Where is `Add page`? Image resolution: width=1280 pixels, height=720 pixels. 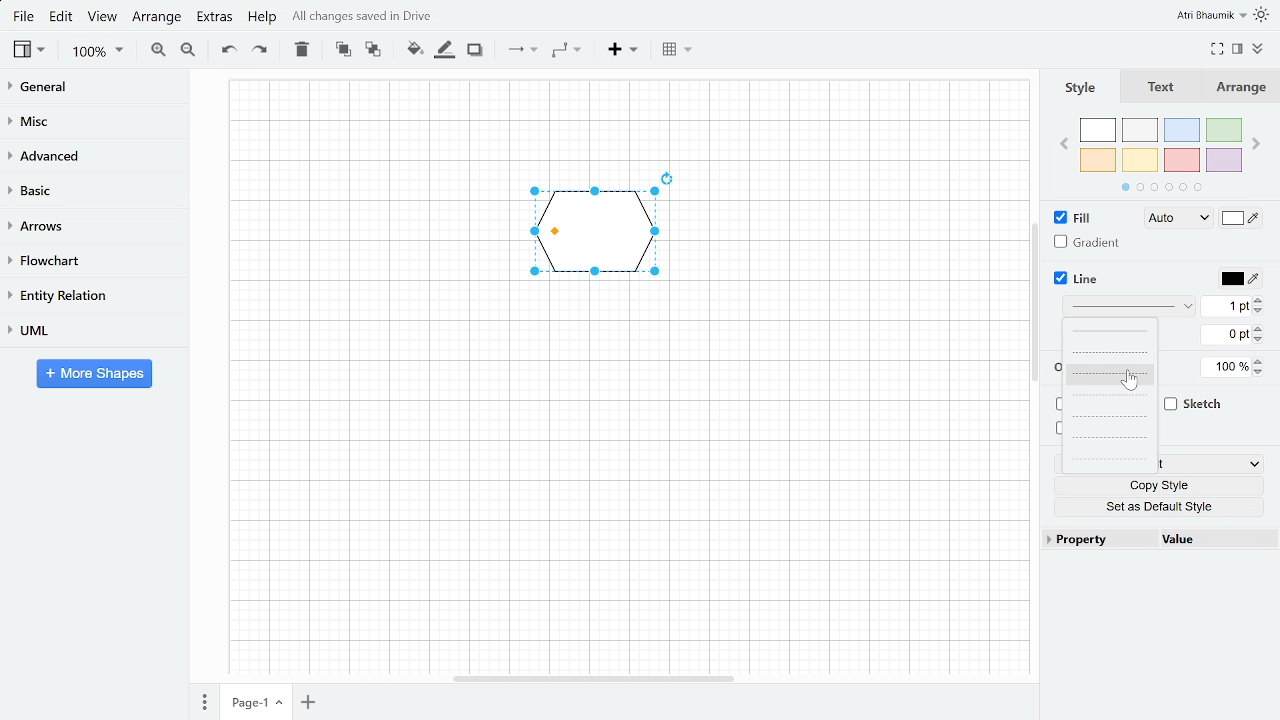 Add page is located at coordinates (307, 702).